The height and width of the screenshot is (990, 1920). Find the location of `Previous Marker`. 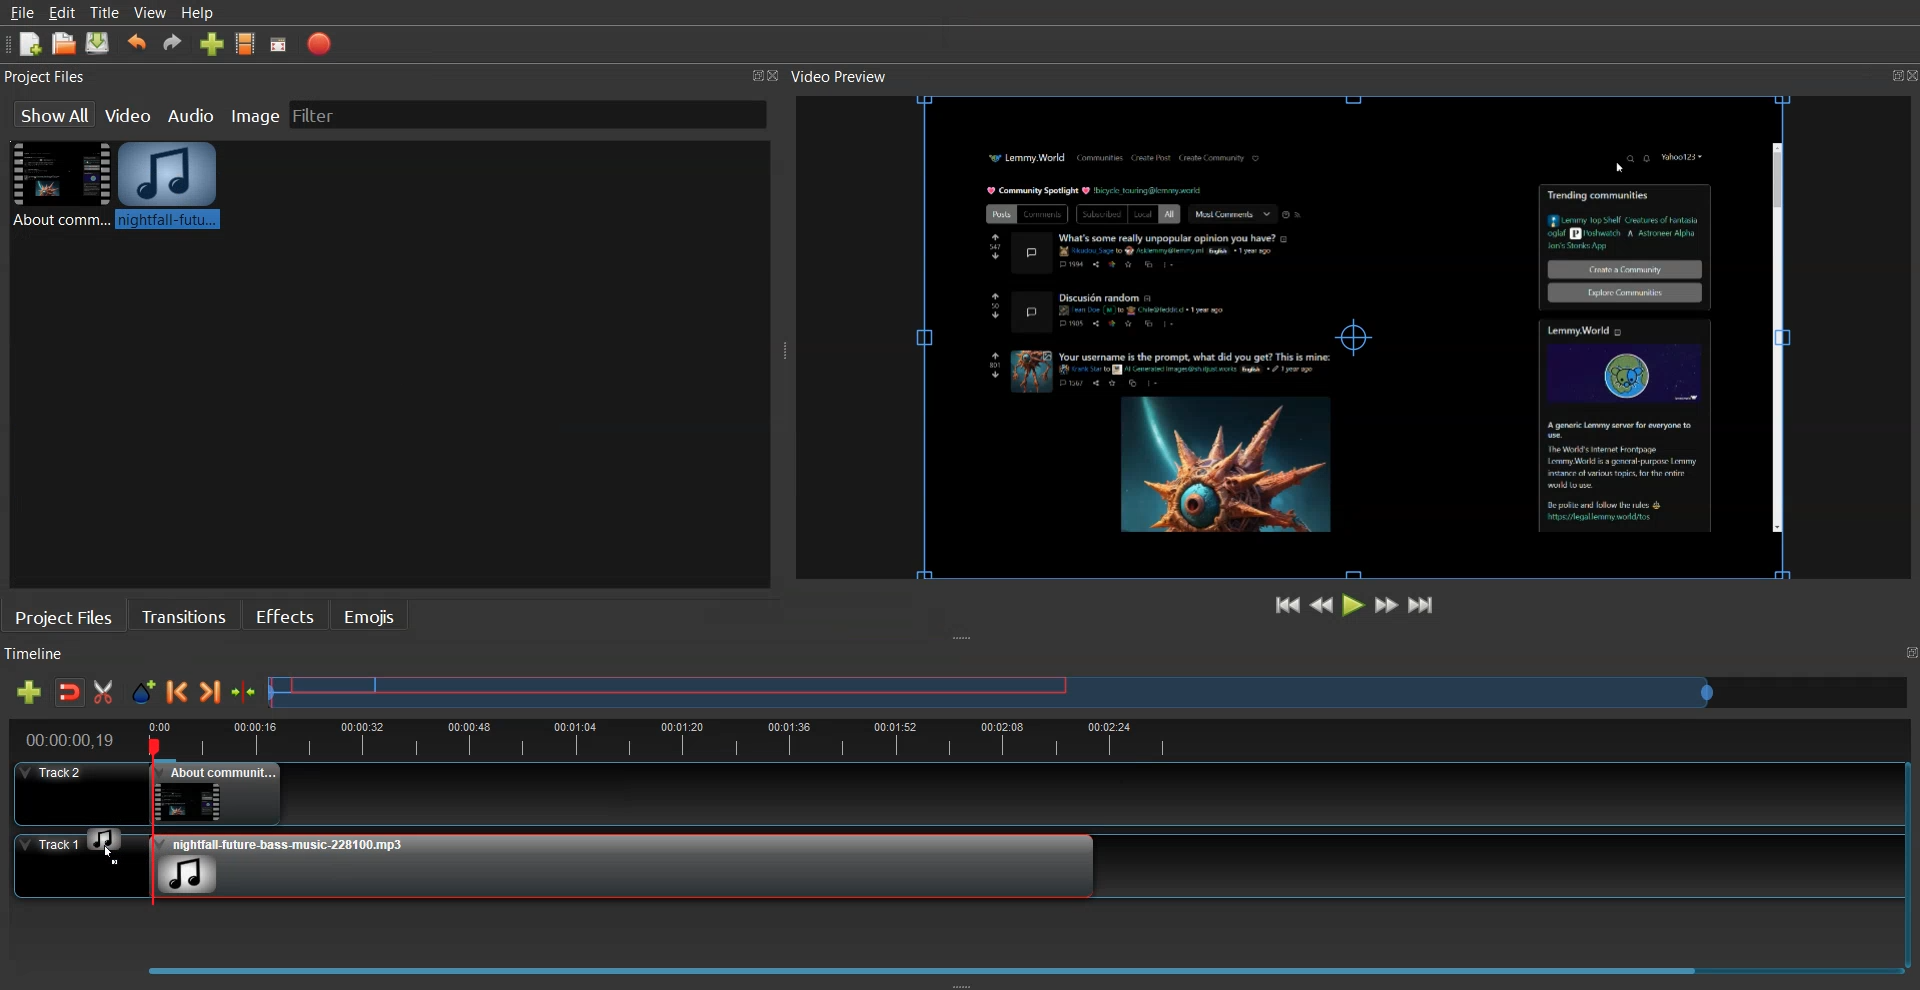

Previous Marker is located at coordinates (177, 691).